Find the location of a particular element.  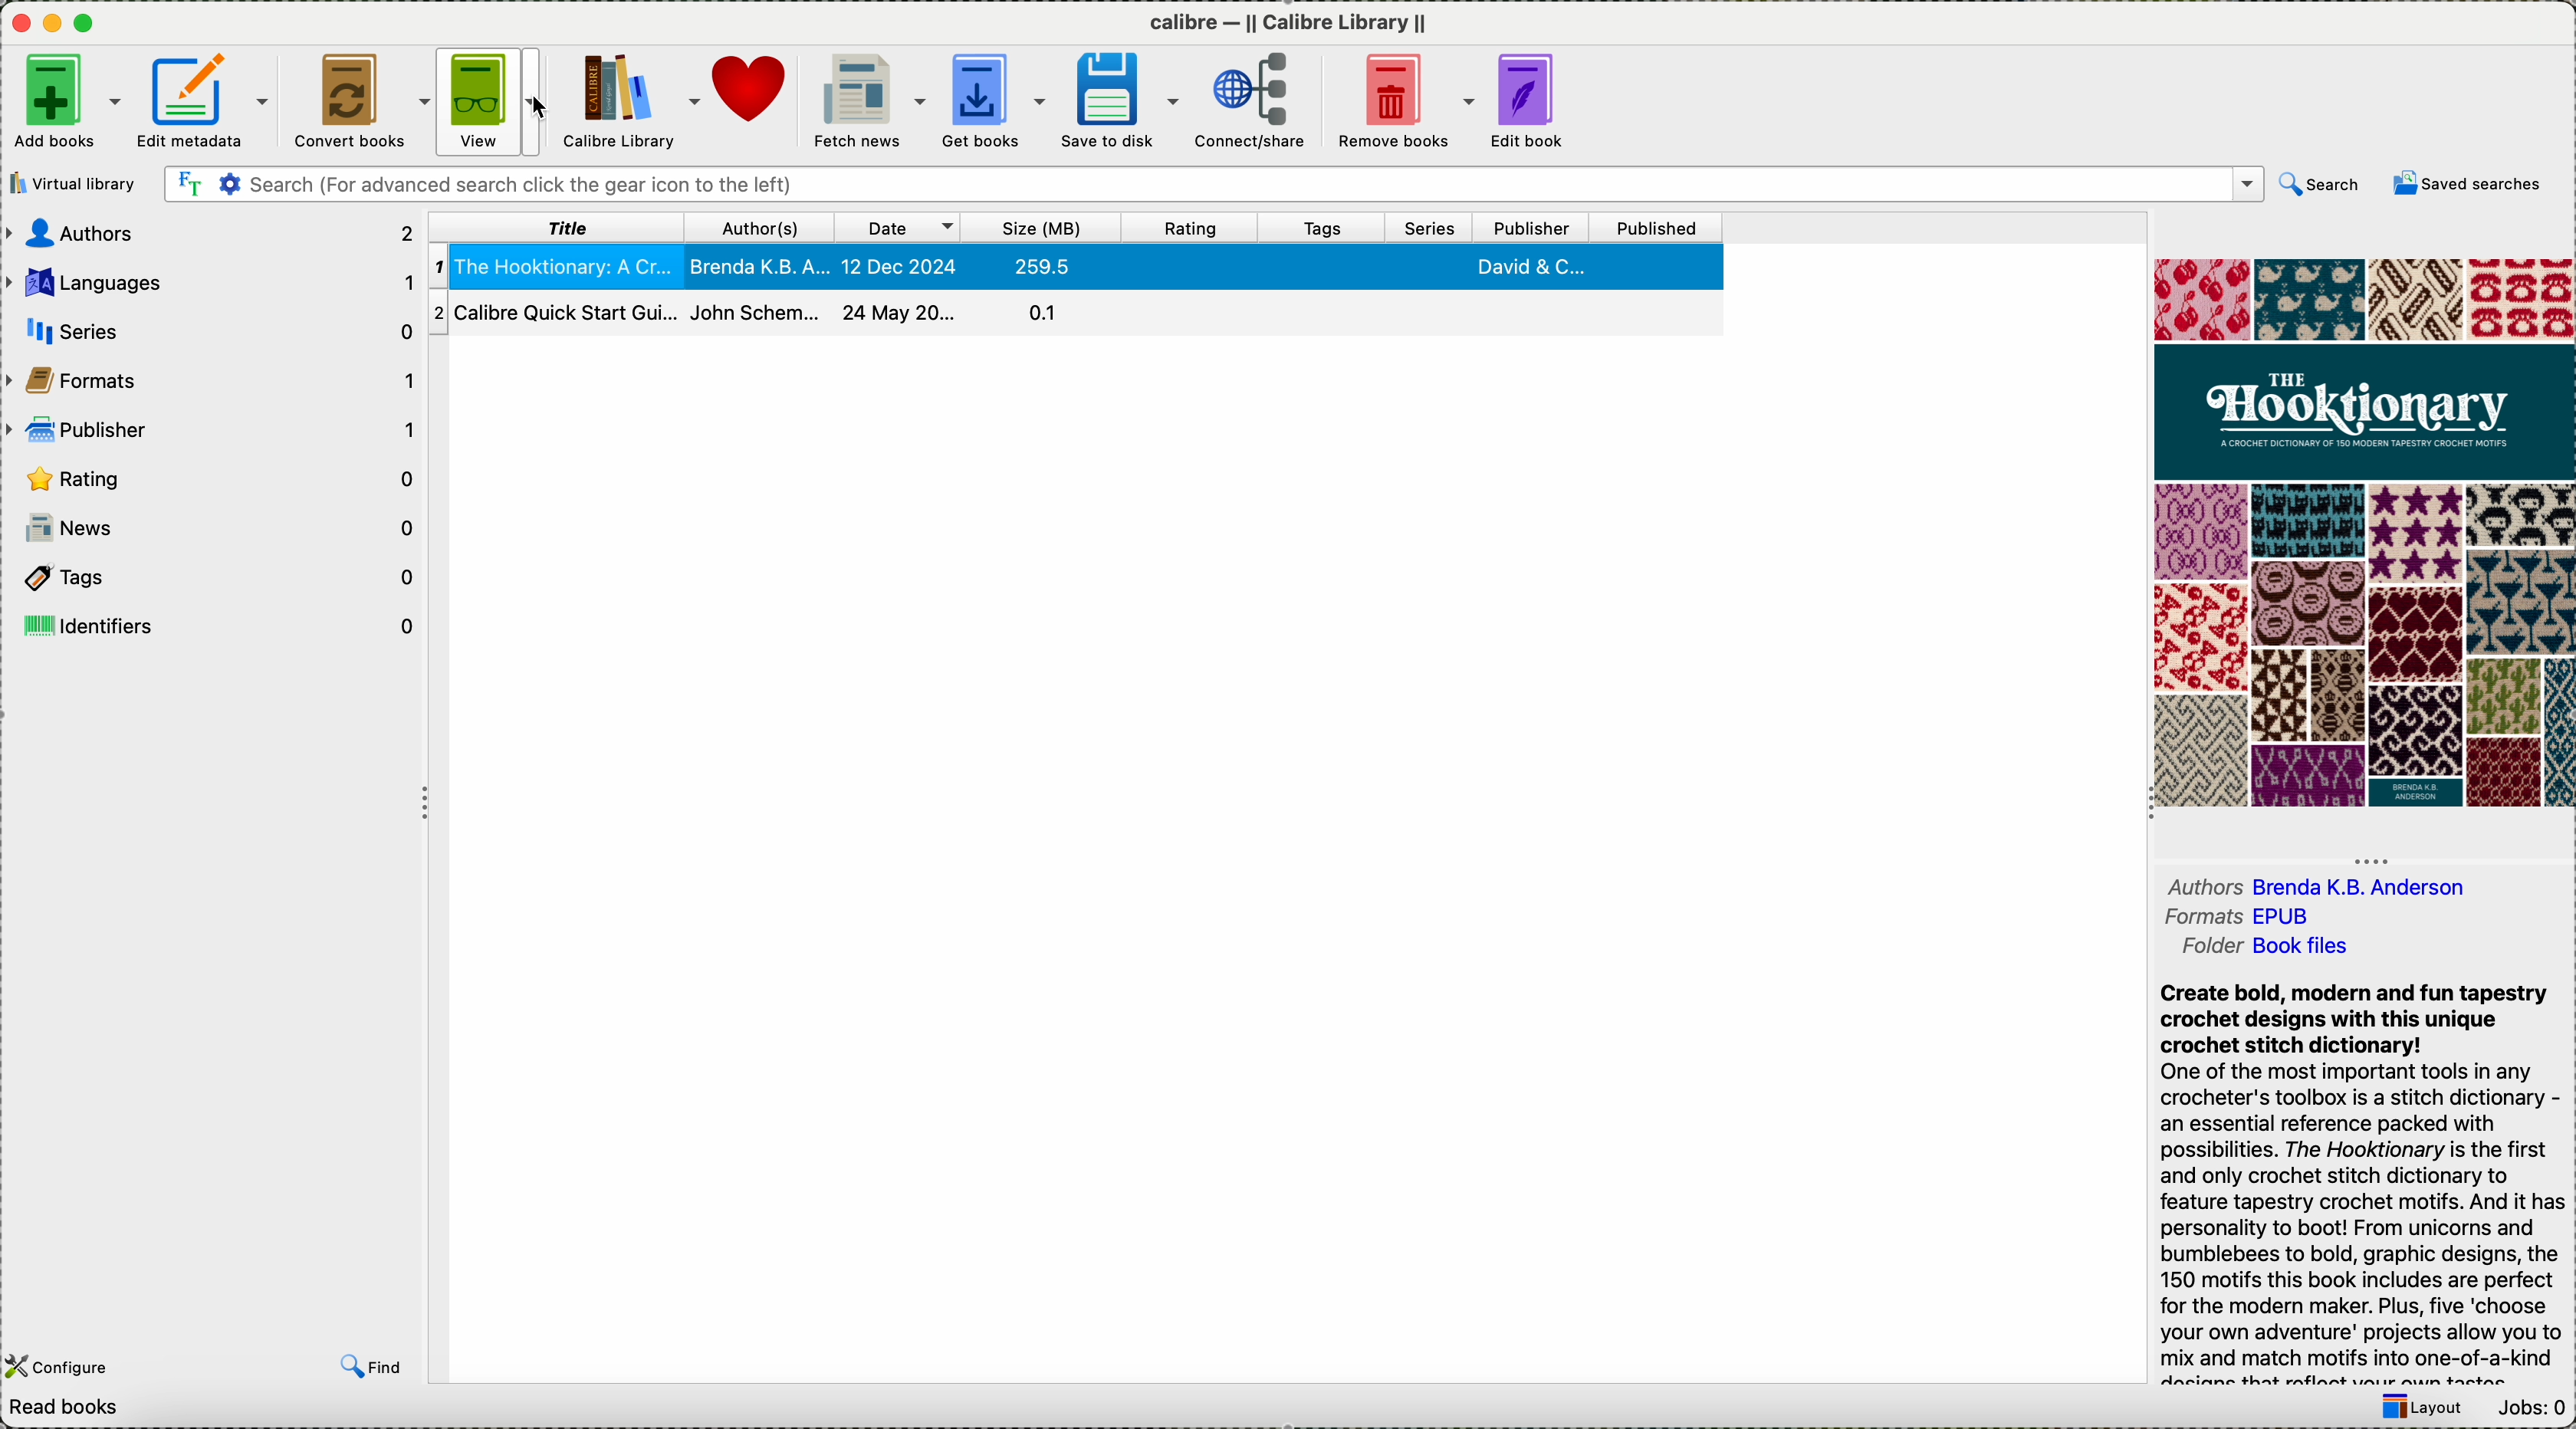

author(s) is located at coordinates (761, 228).